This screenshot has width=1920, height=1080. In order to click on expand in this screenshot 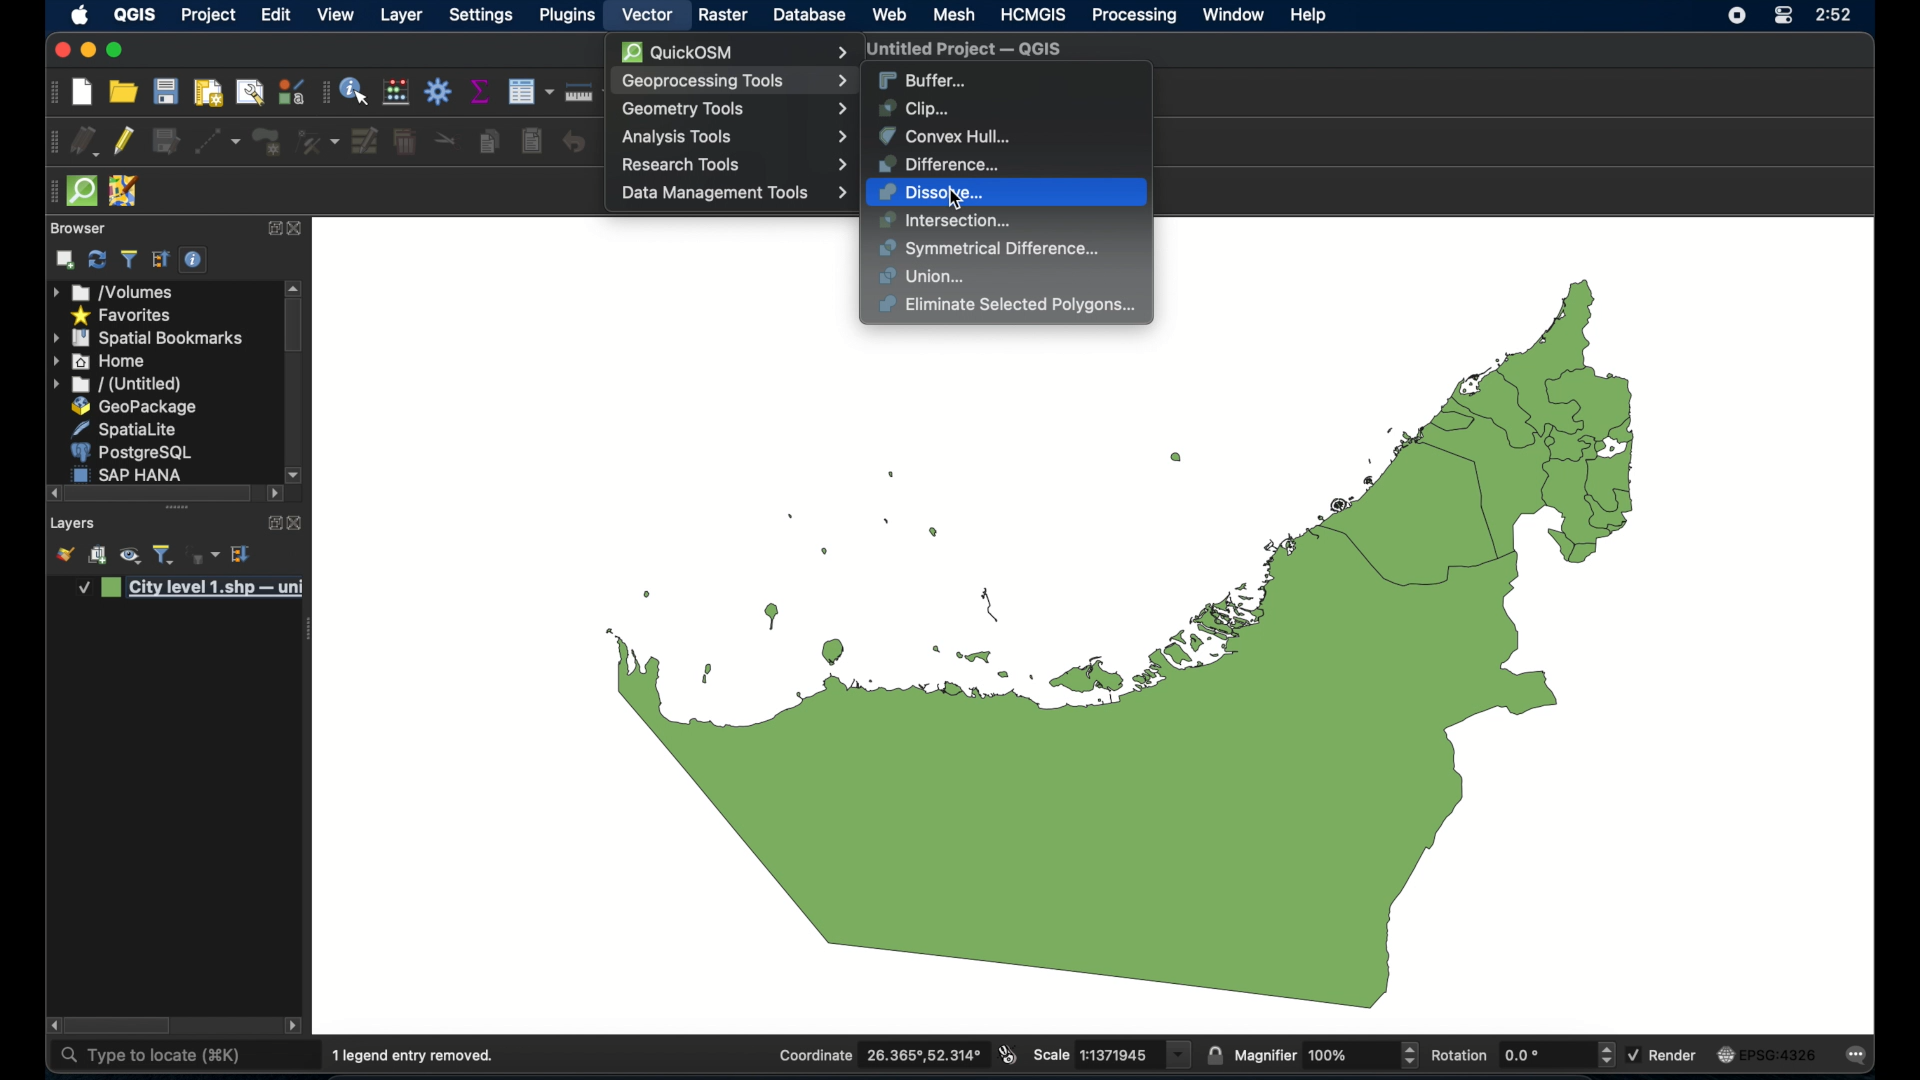, I will do `click(272, 226)`.